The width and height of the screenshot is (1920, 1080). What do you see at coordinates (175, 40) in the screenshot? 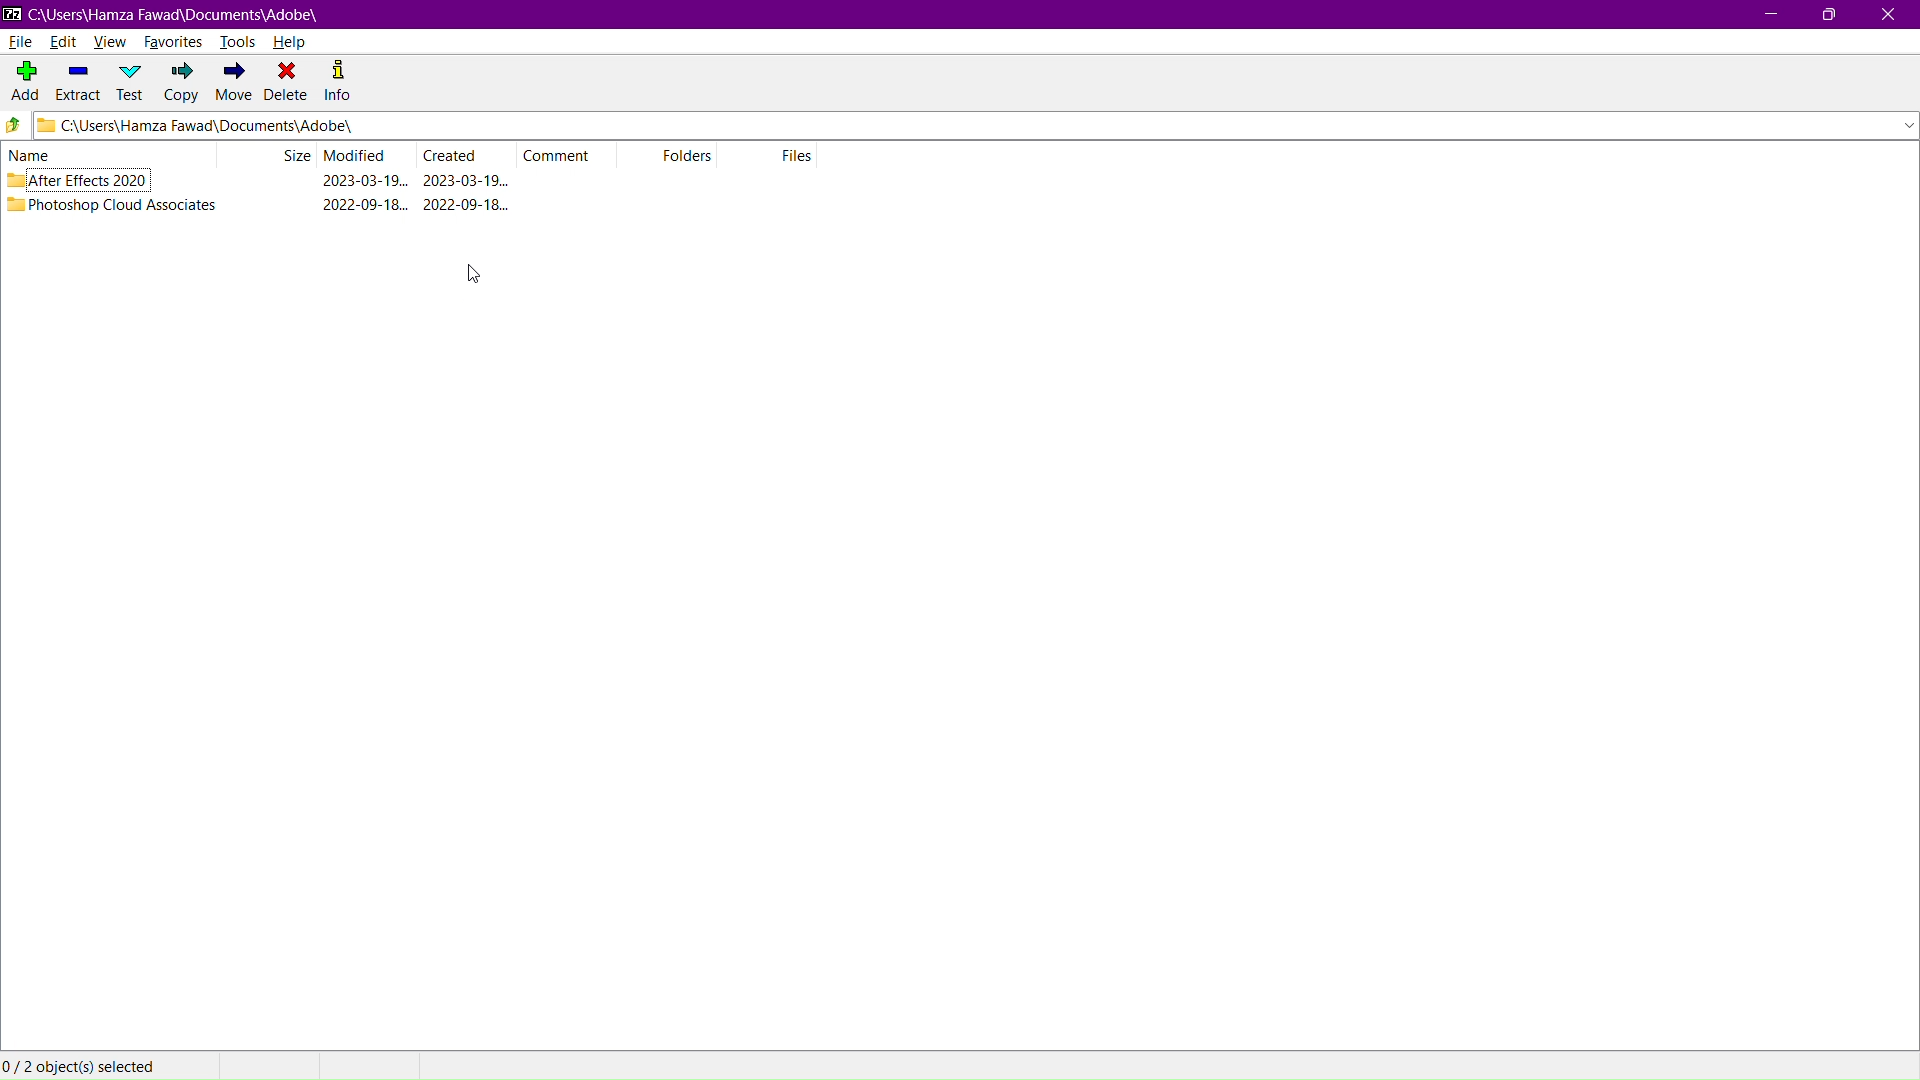
I see `Favorites` at bounding box center [175, 40].